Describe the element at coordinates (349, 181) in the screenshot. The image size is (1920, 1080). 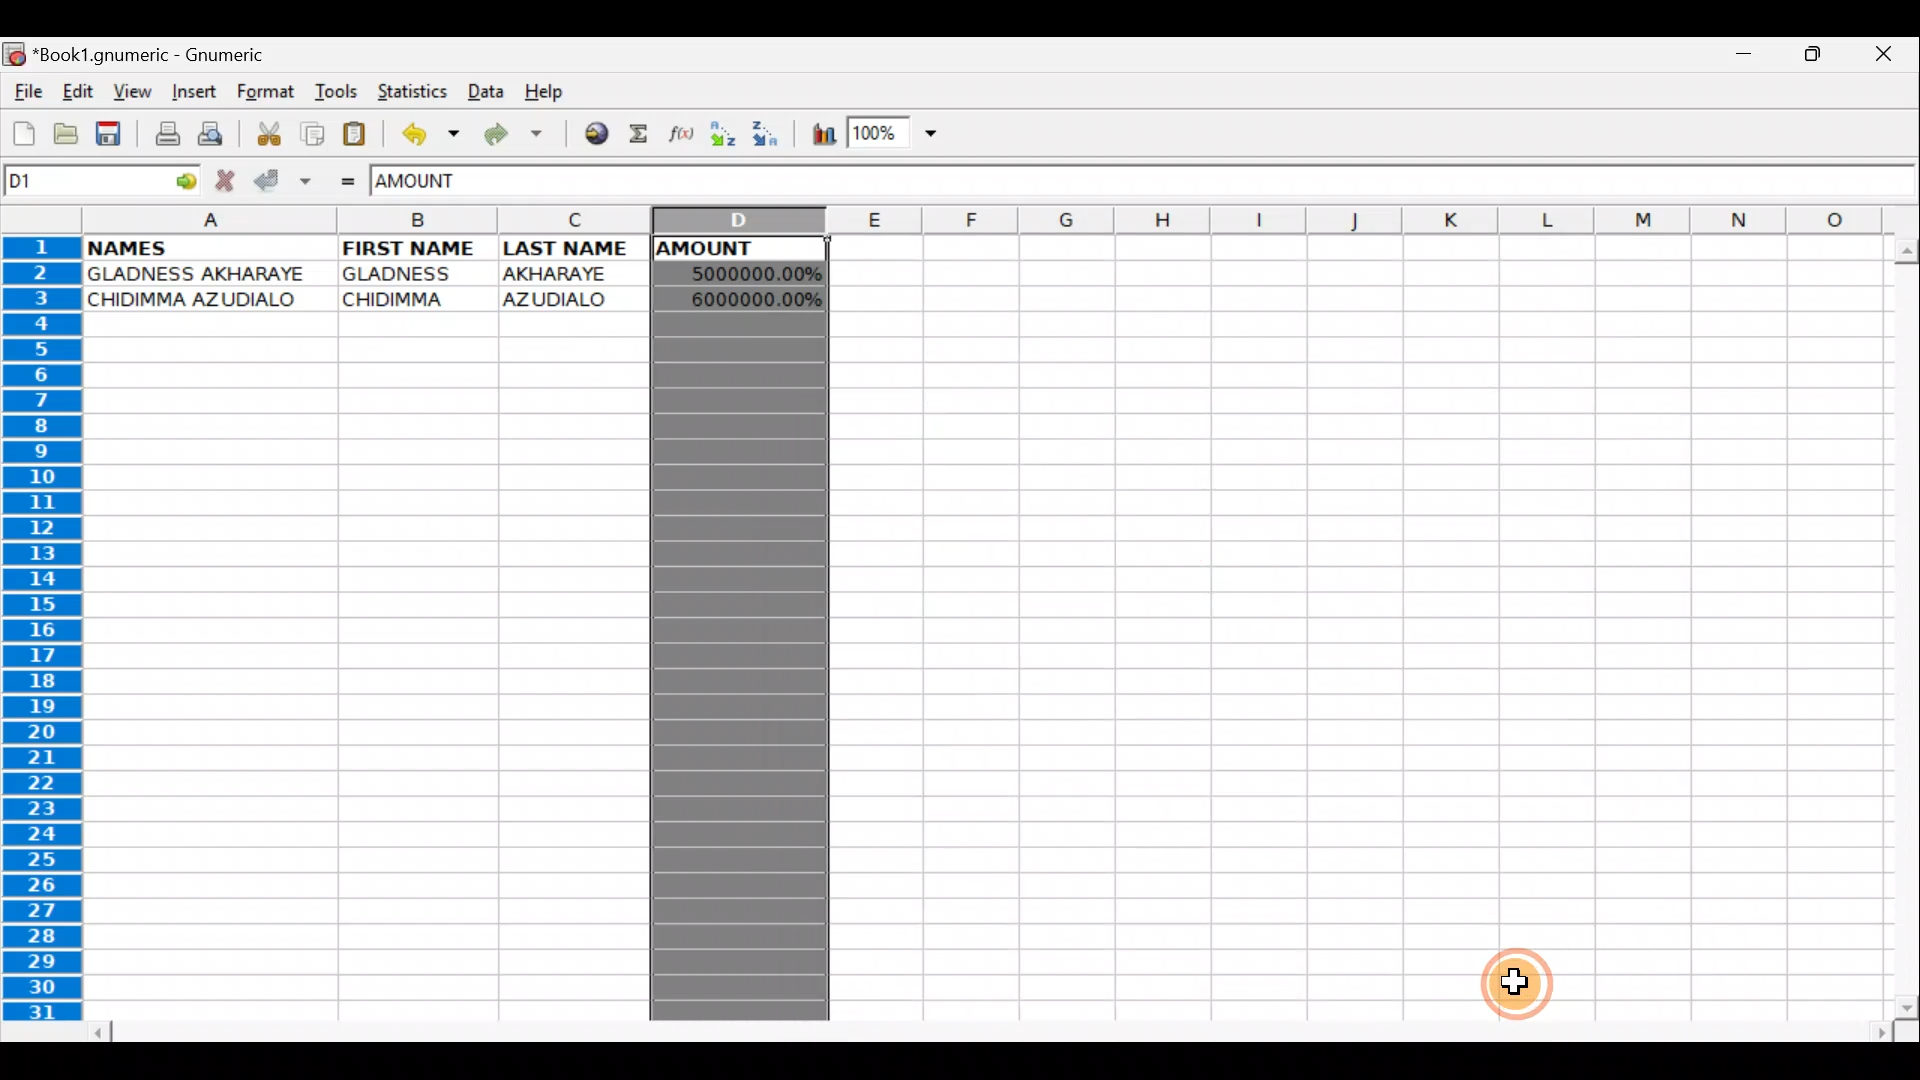
I see `Enter formula` at that location.